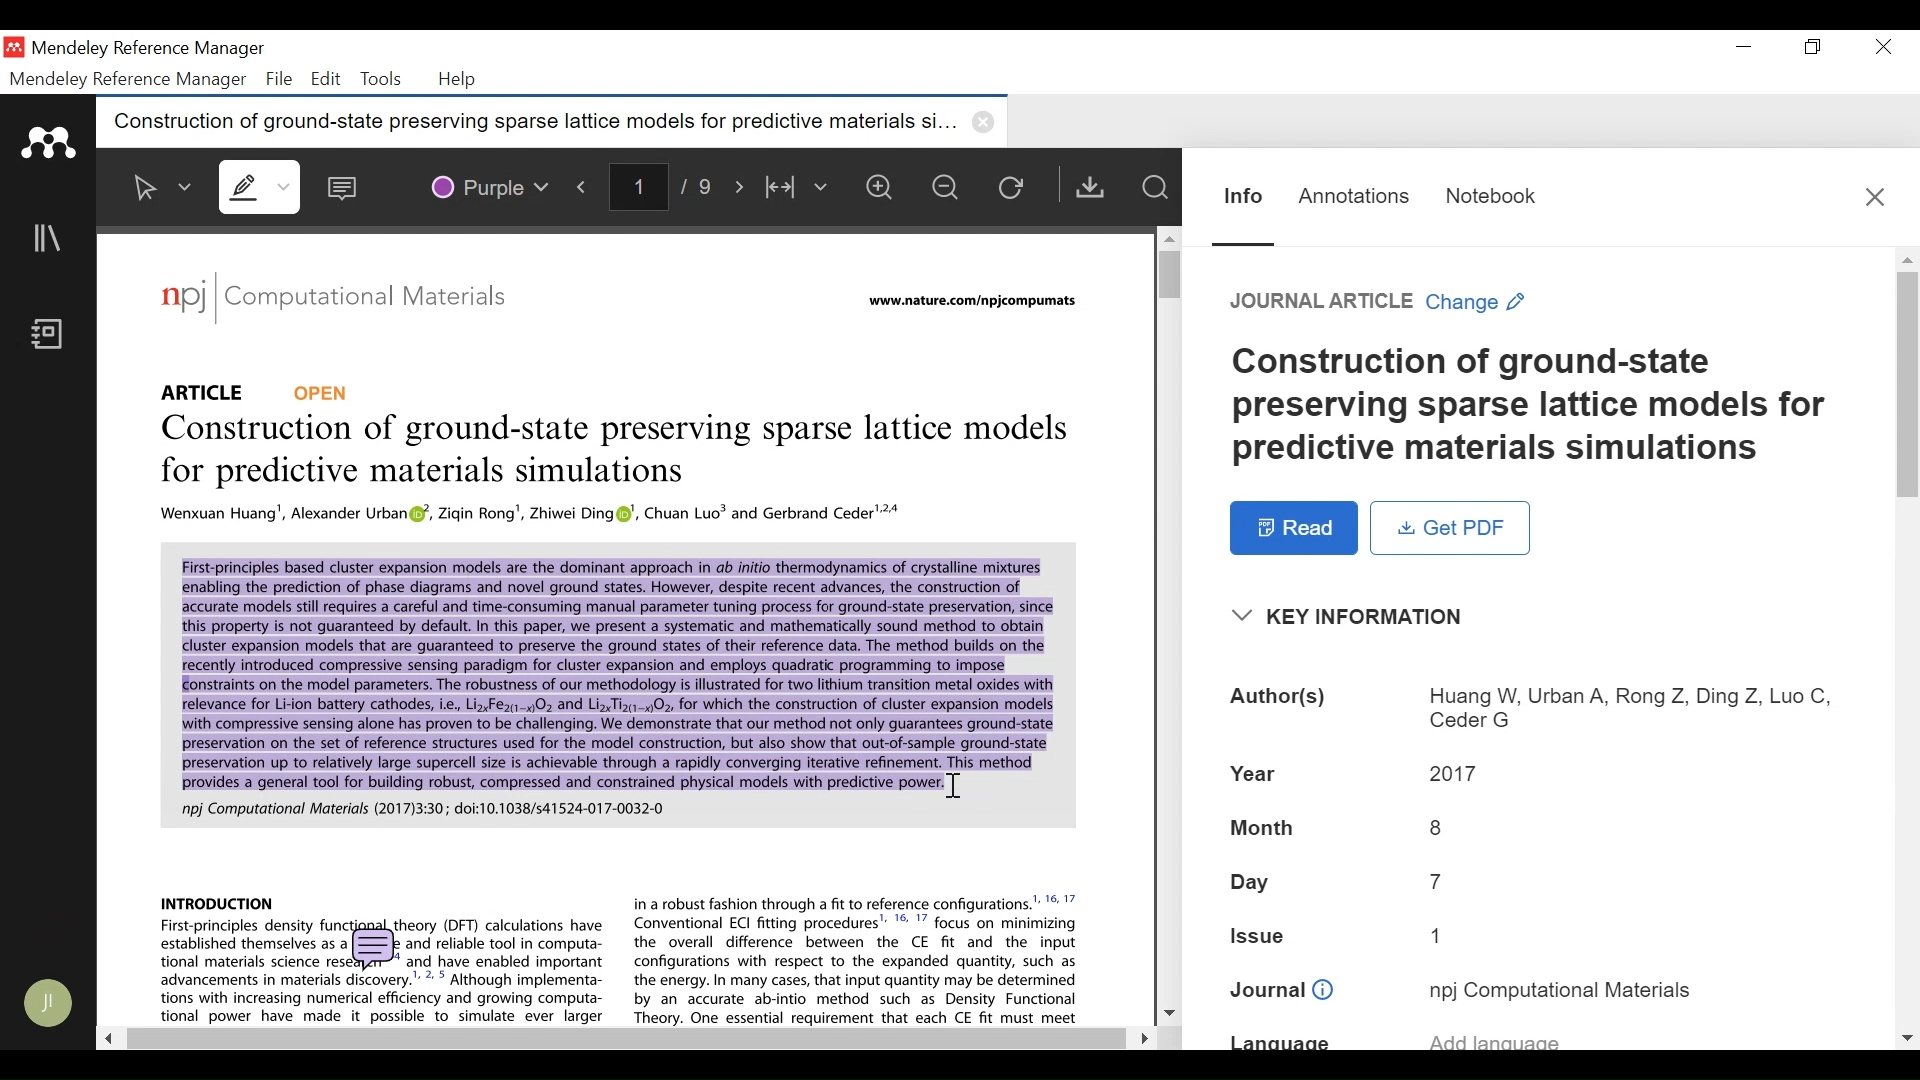 This screenshot has width=1920, height=1080. I want to click on Insertion cursor, so click(952, 785).